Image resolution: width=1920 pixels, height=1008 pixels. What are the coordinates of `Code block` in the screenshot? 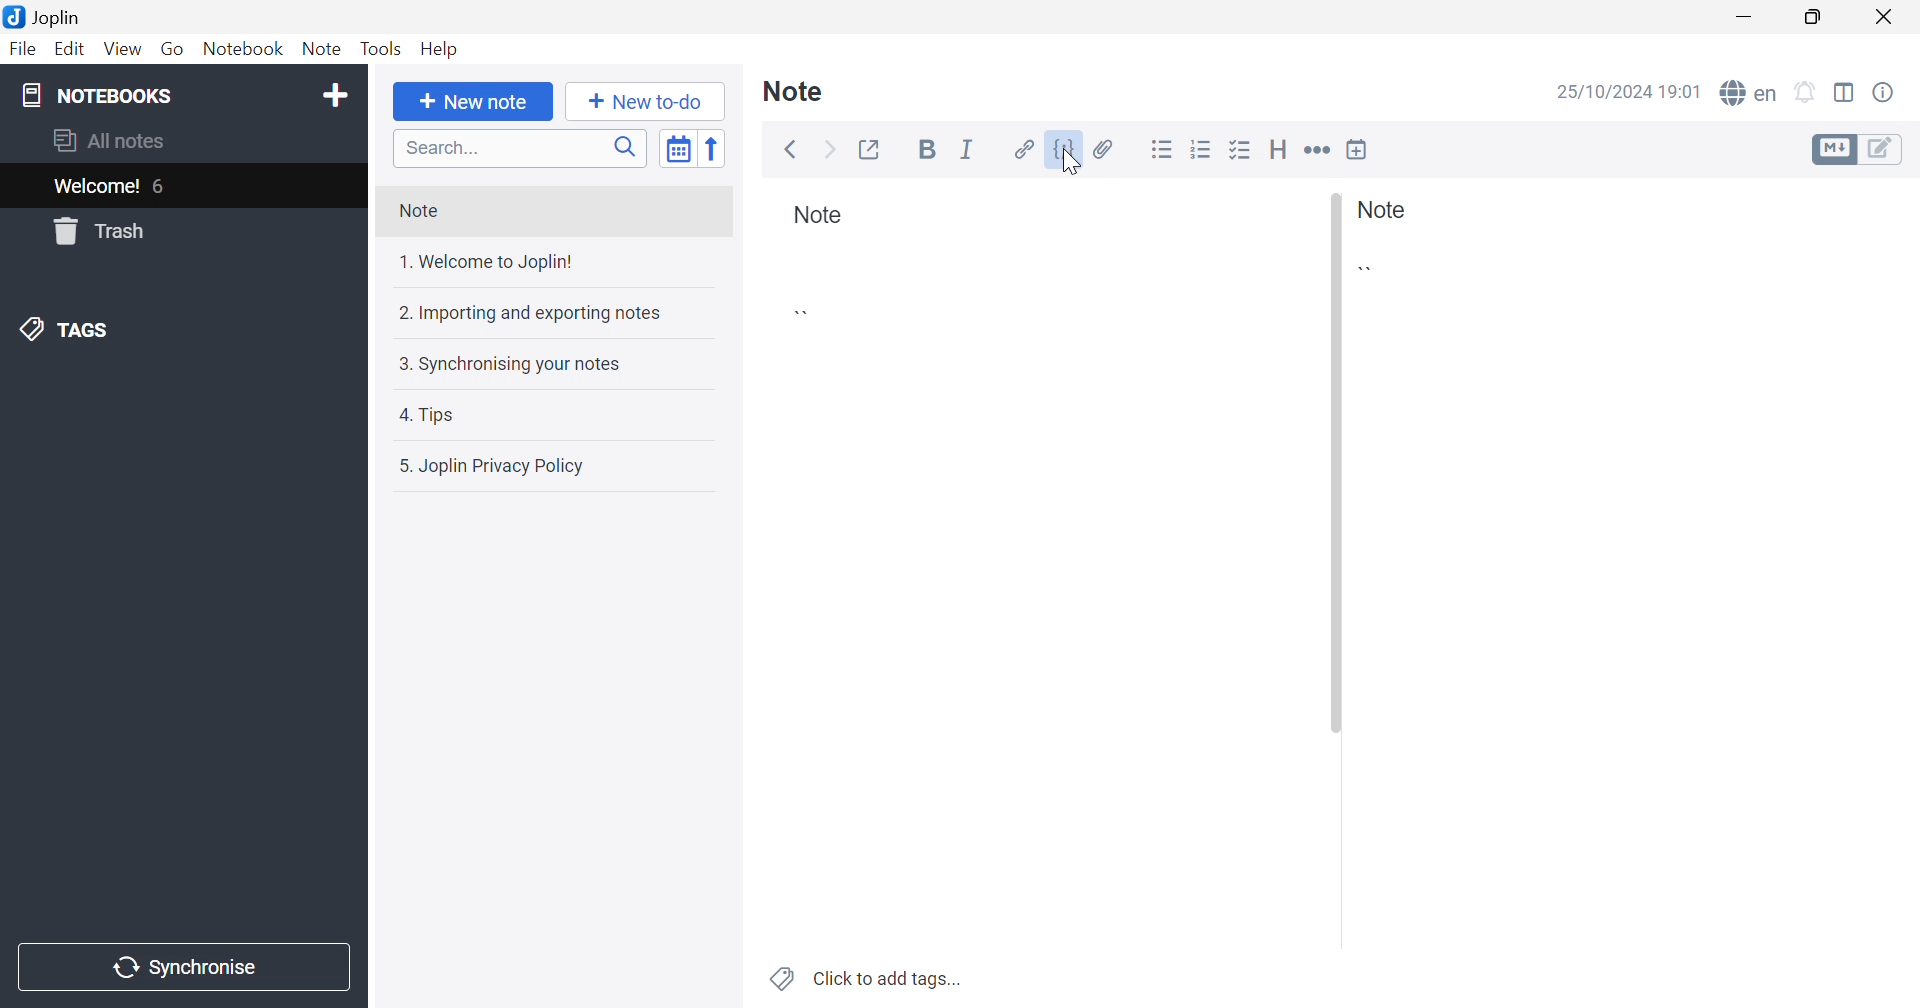 It's located at (1370, 274).